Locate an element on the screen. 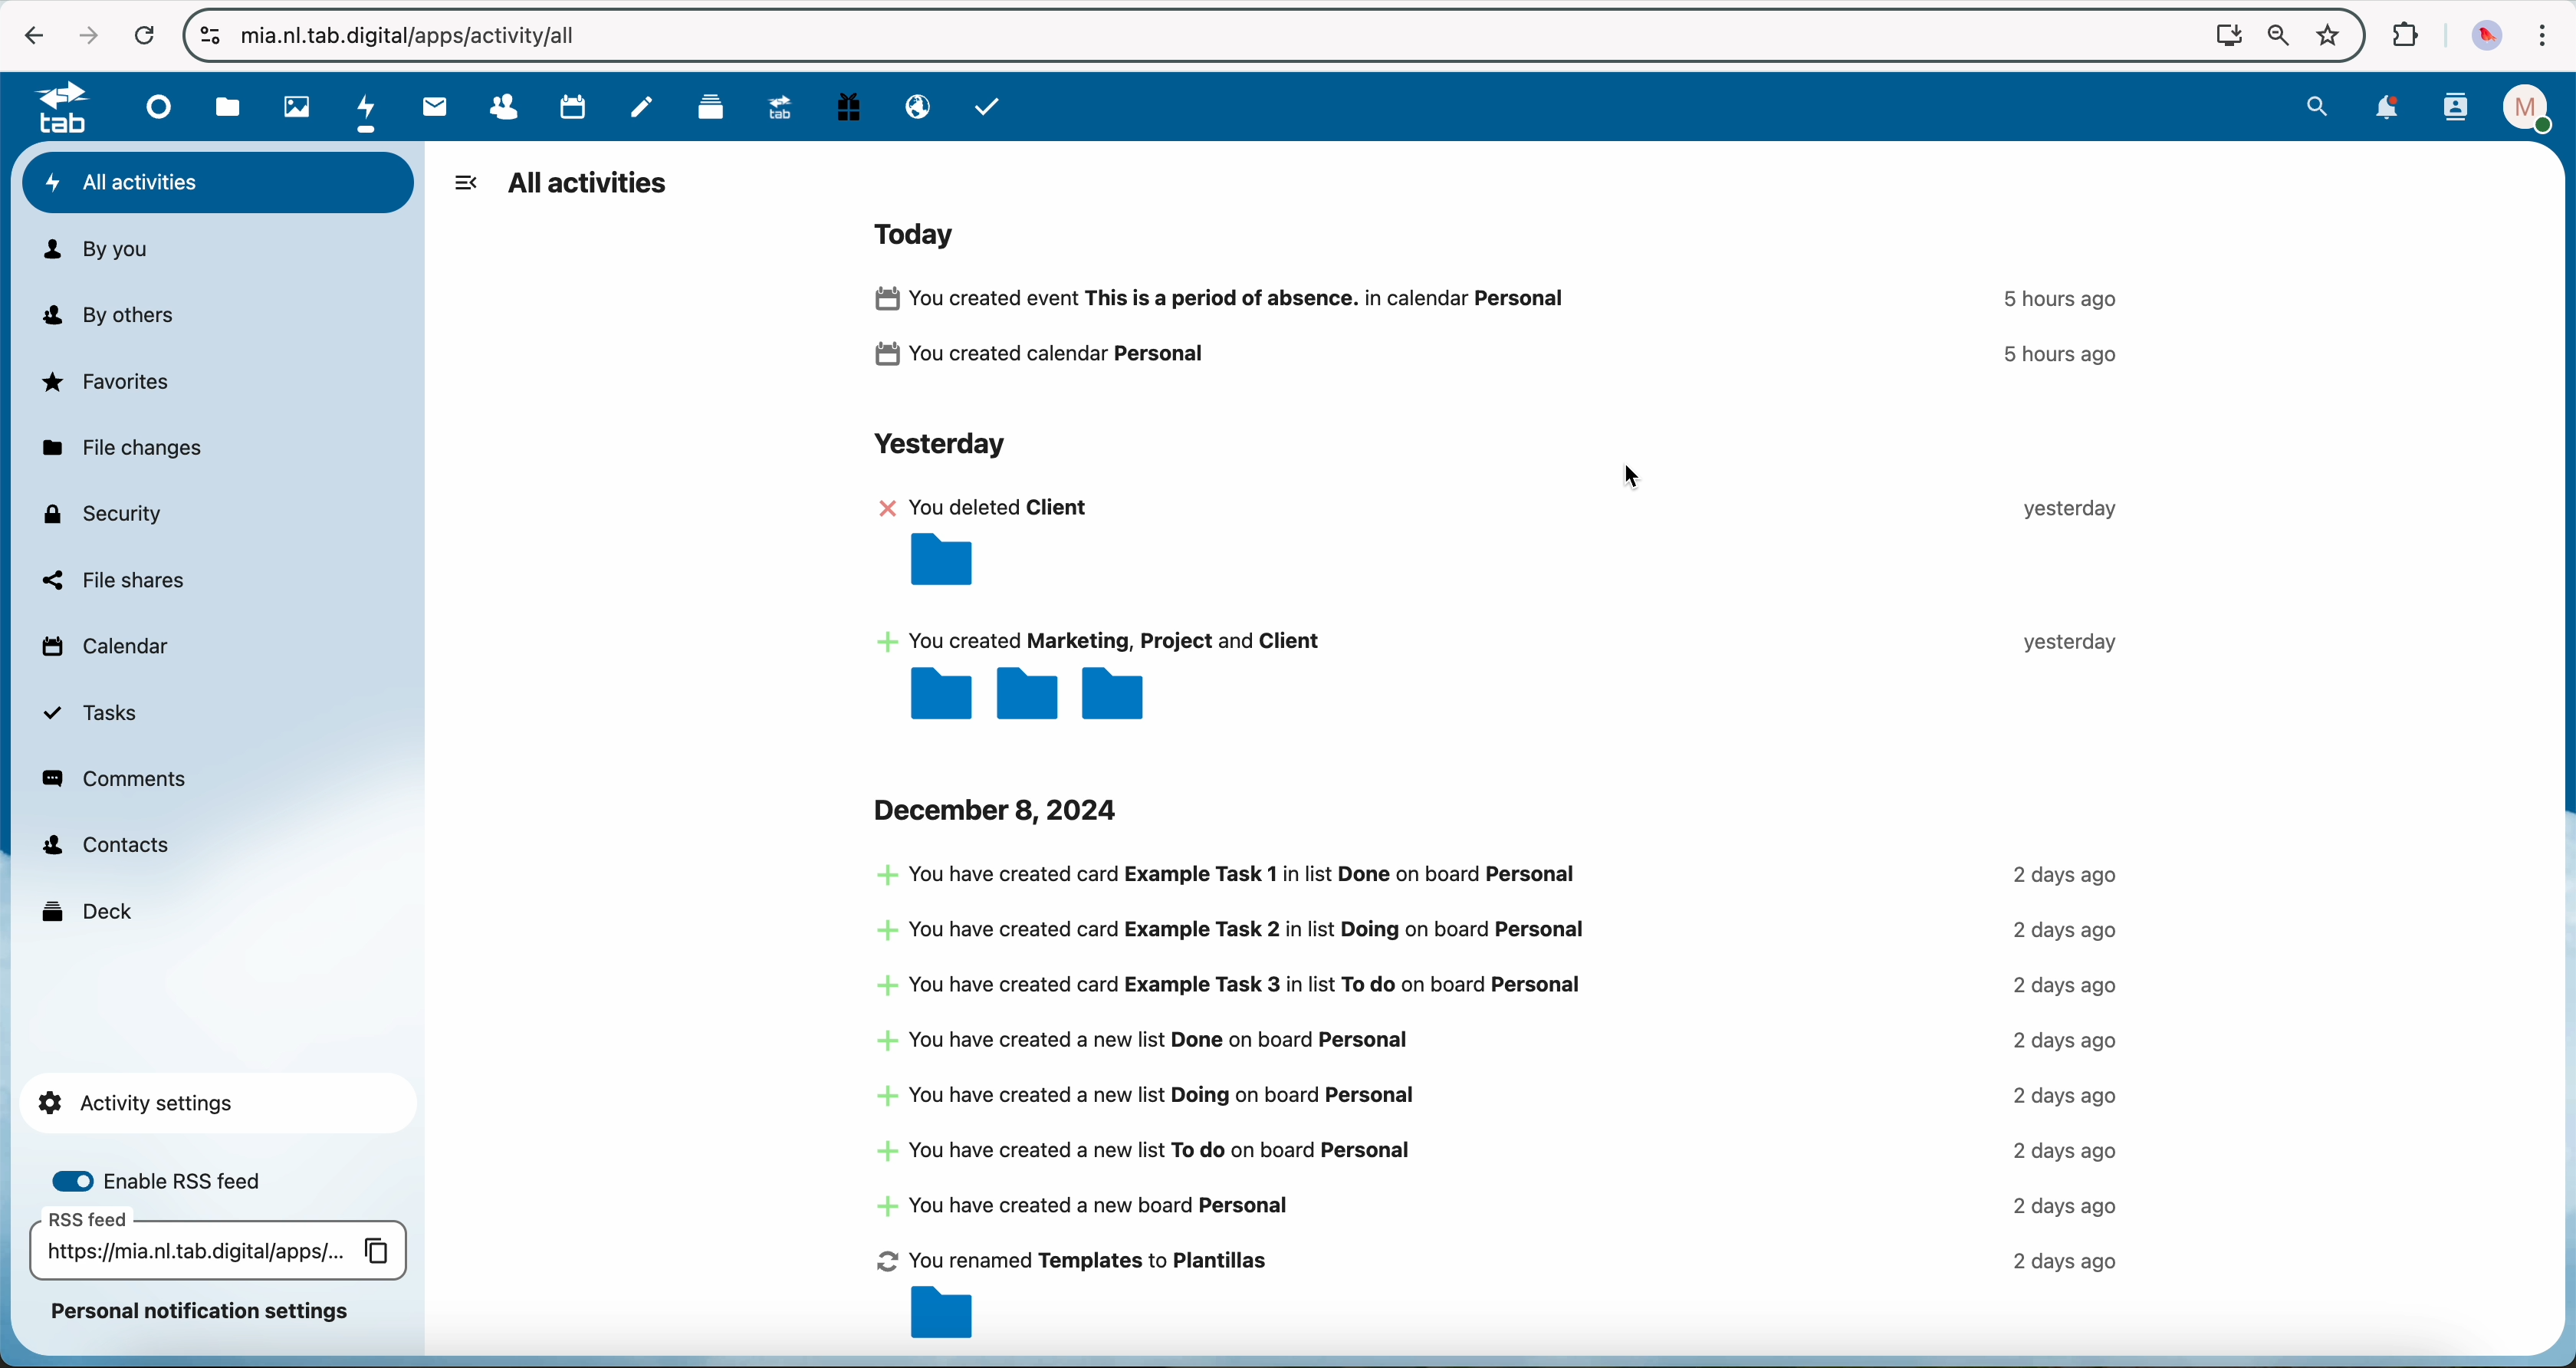  hide sidebar is located at coordinates (465, 182).